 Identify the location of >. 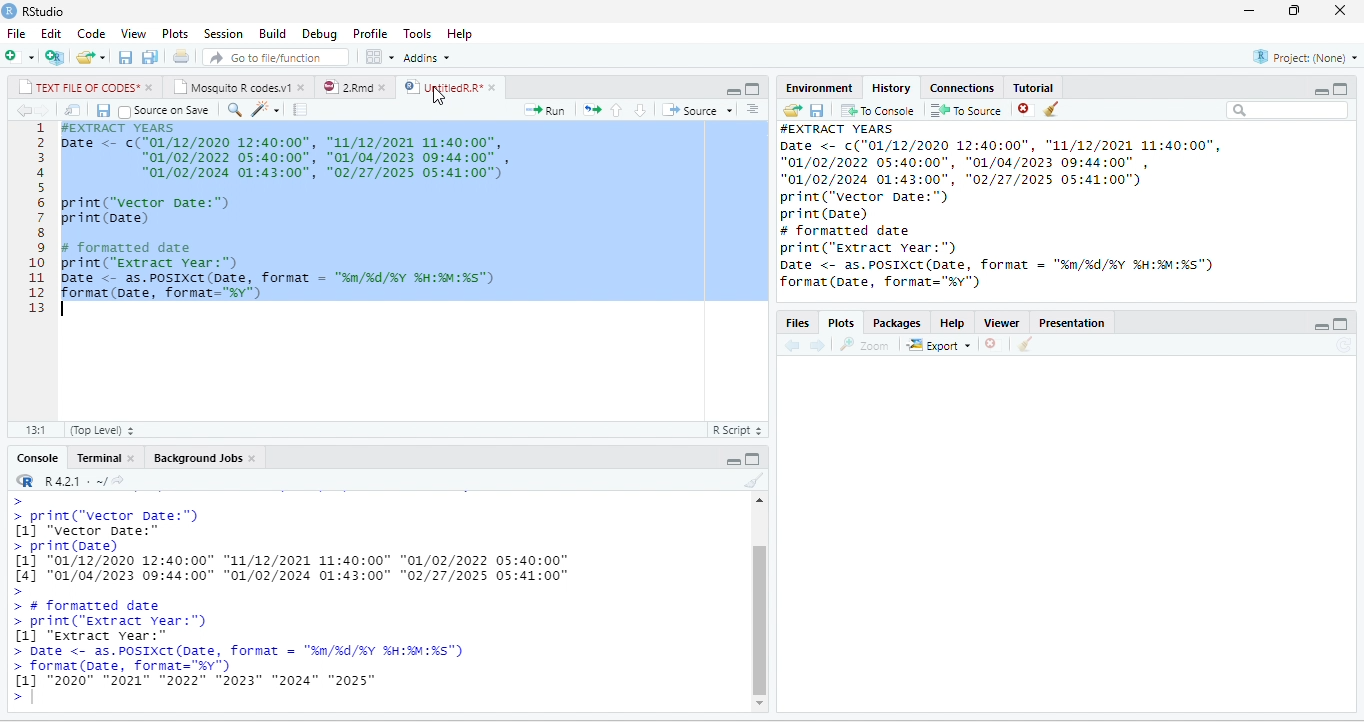
(27, 698).